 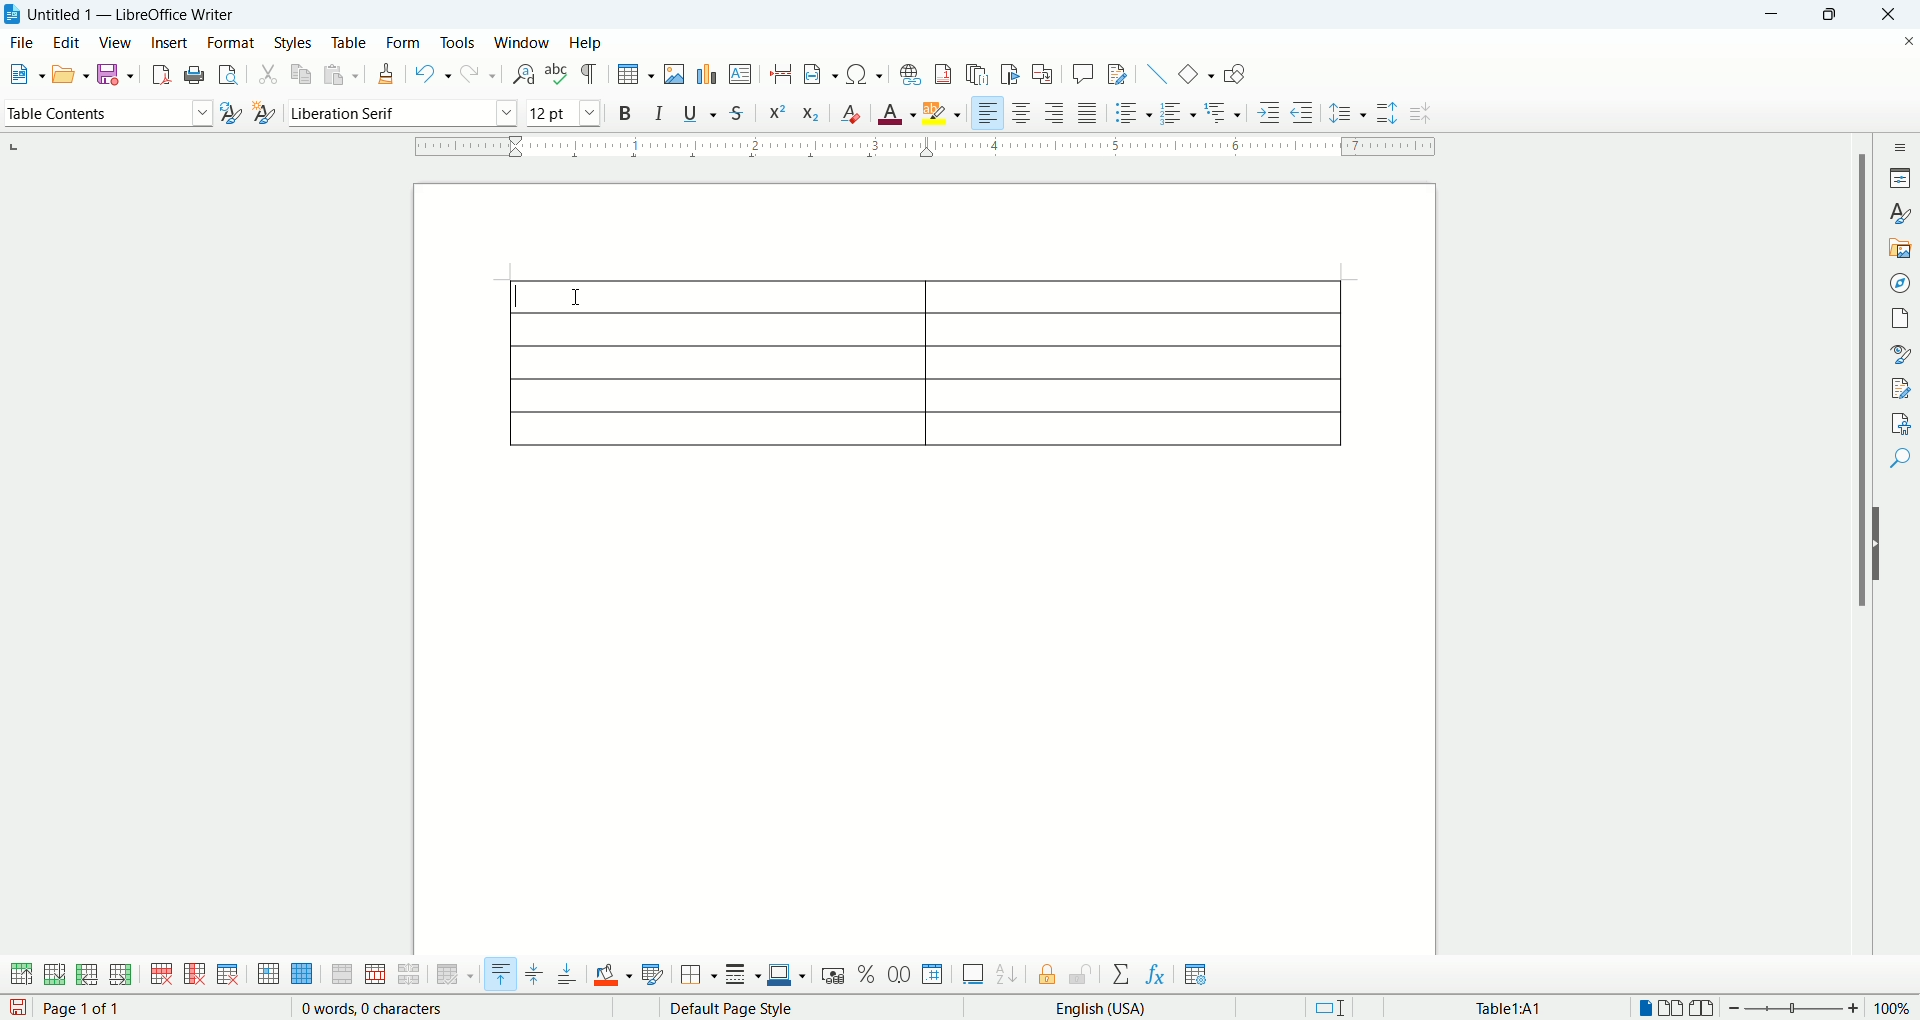 I want to click on table, so click(x=925, y=359).